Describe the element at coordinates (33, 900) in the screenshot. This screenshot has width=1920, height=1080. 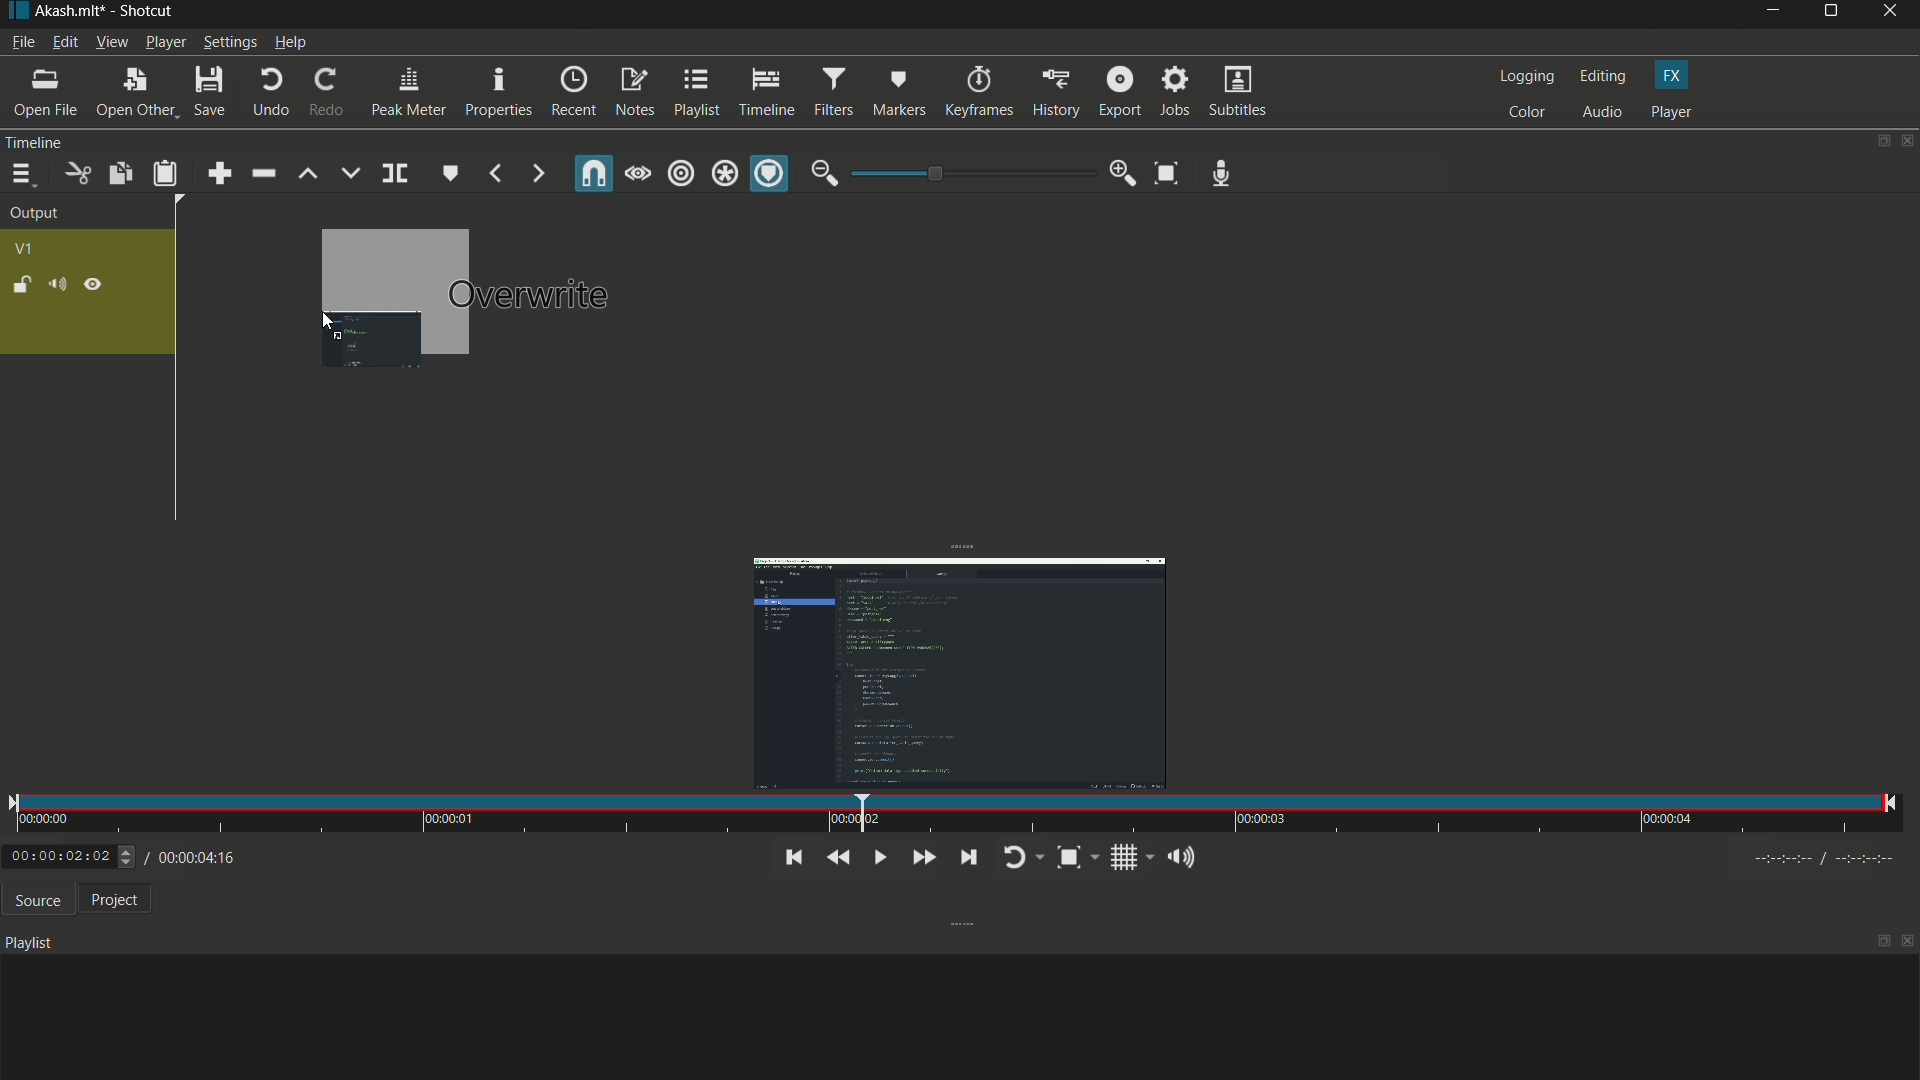
I see `source` at that location.